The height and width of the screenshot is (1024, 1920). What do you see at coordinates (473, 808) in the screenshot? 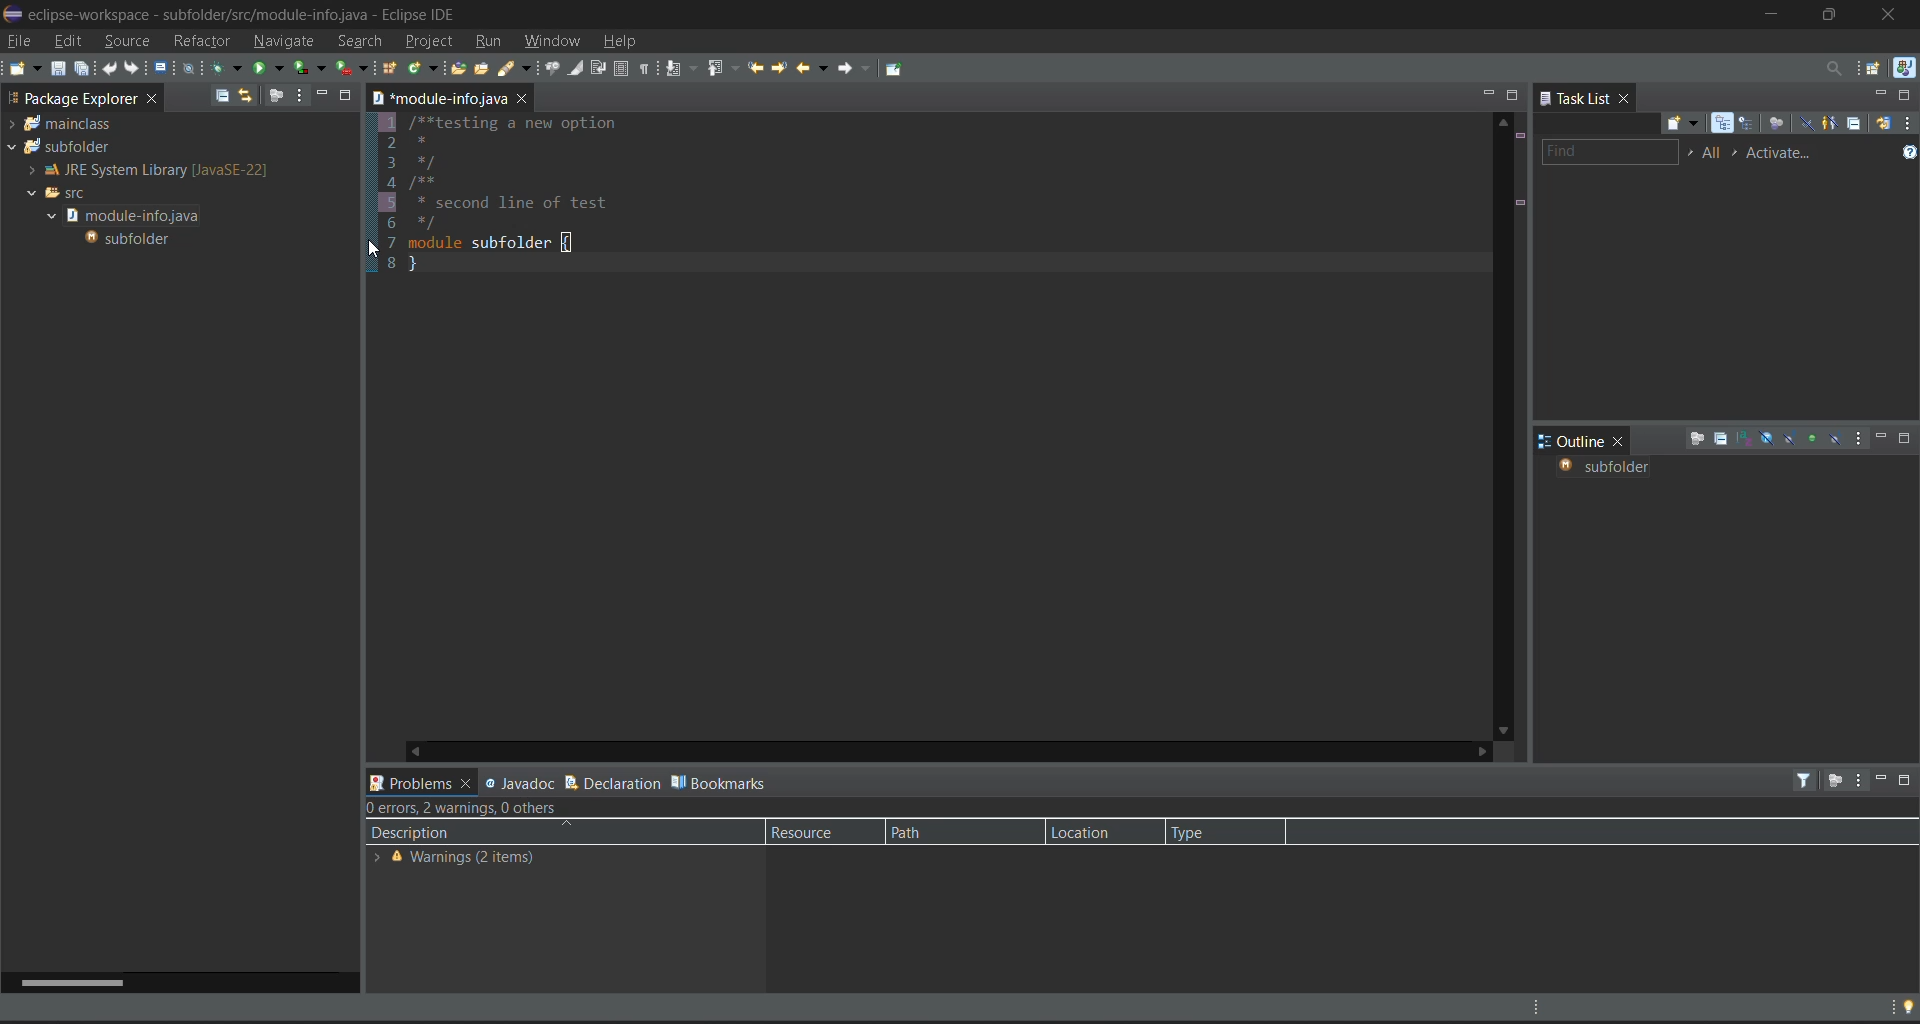
I see `0 errors, 2 warnings, 0 others` at bounding box center [473, 808].